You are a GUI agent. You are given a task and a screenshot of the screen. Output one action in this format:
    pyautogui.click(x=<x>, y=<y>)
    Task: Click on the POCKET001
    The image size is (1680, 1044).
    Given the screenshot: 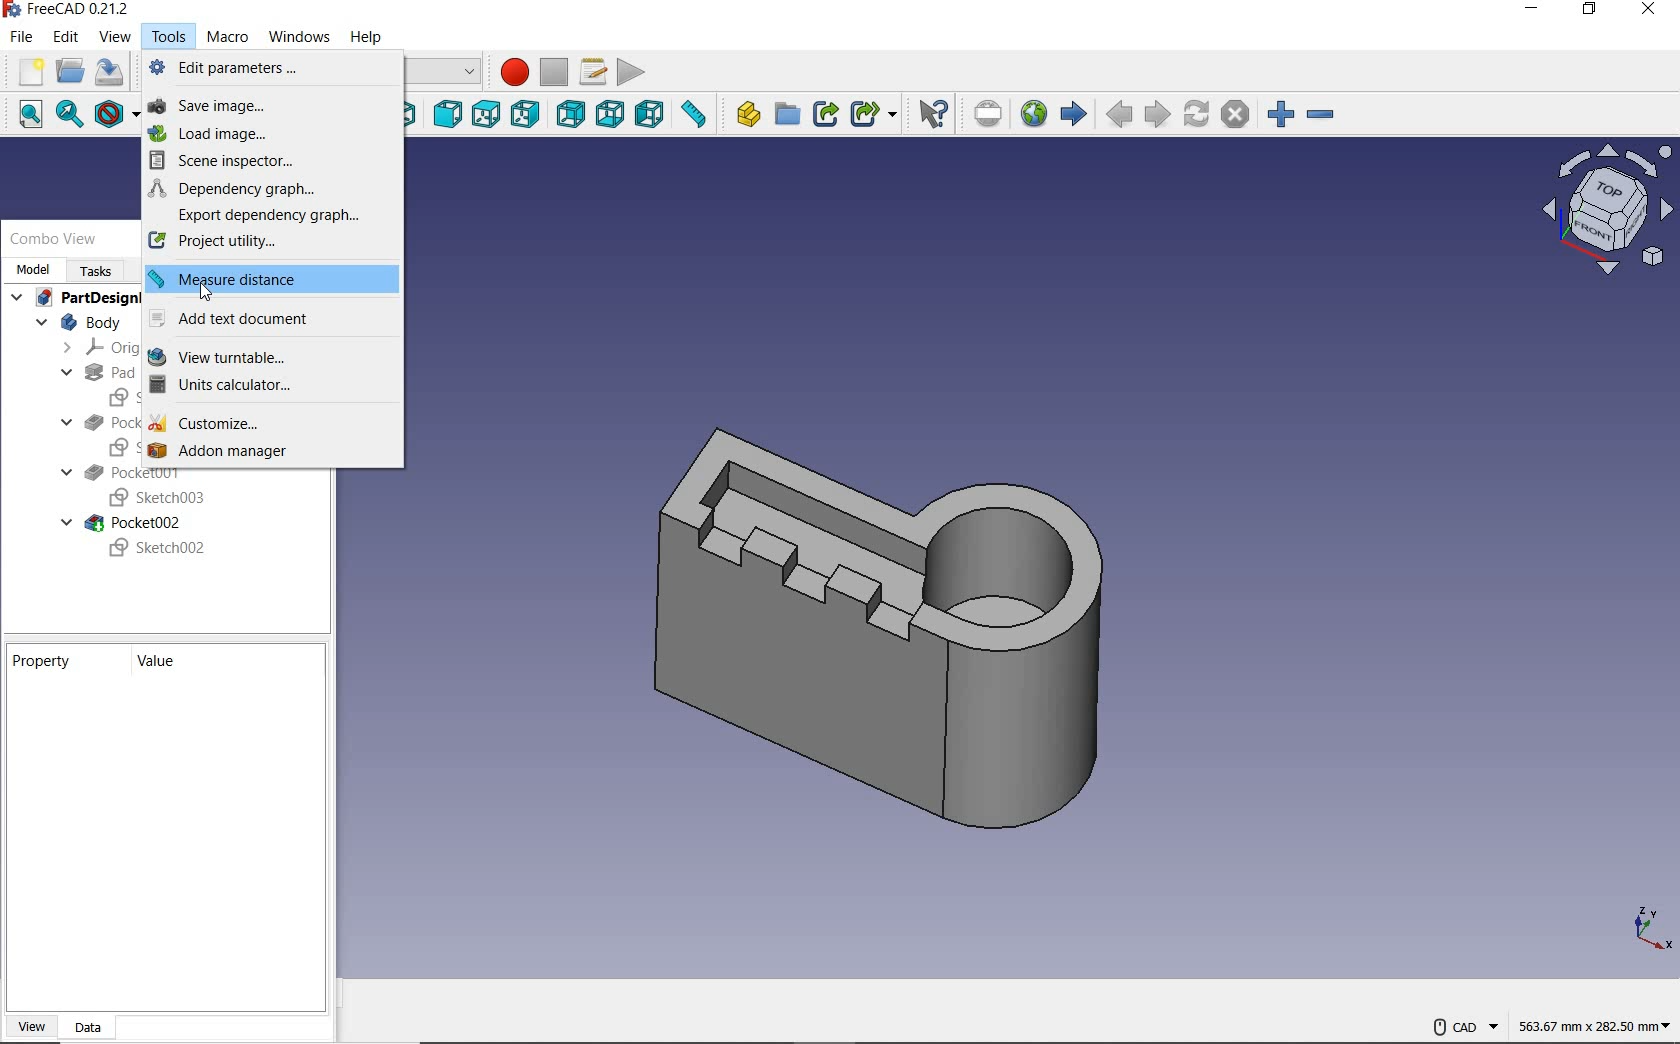 What is the action you would take?
    pyautogui.click(x=123, y=473)
    